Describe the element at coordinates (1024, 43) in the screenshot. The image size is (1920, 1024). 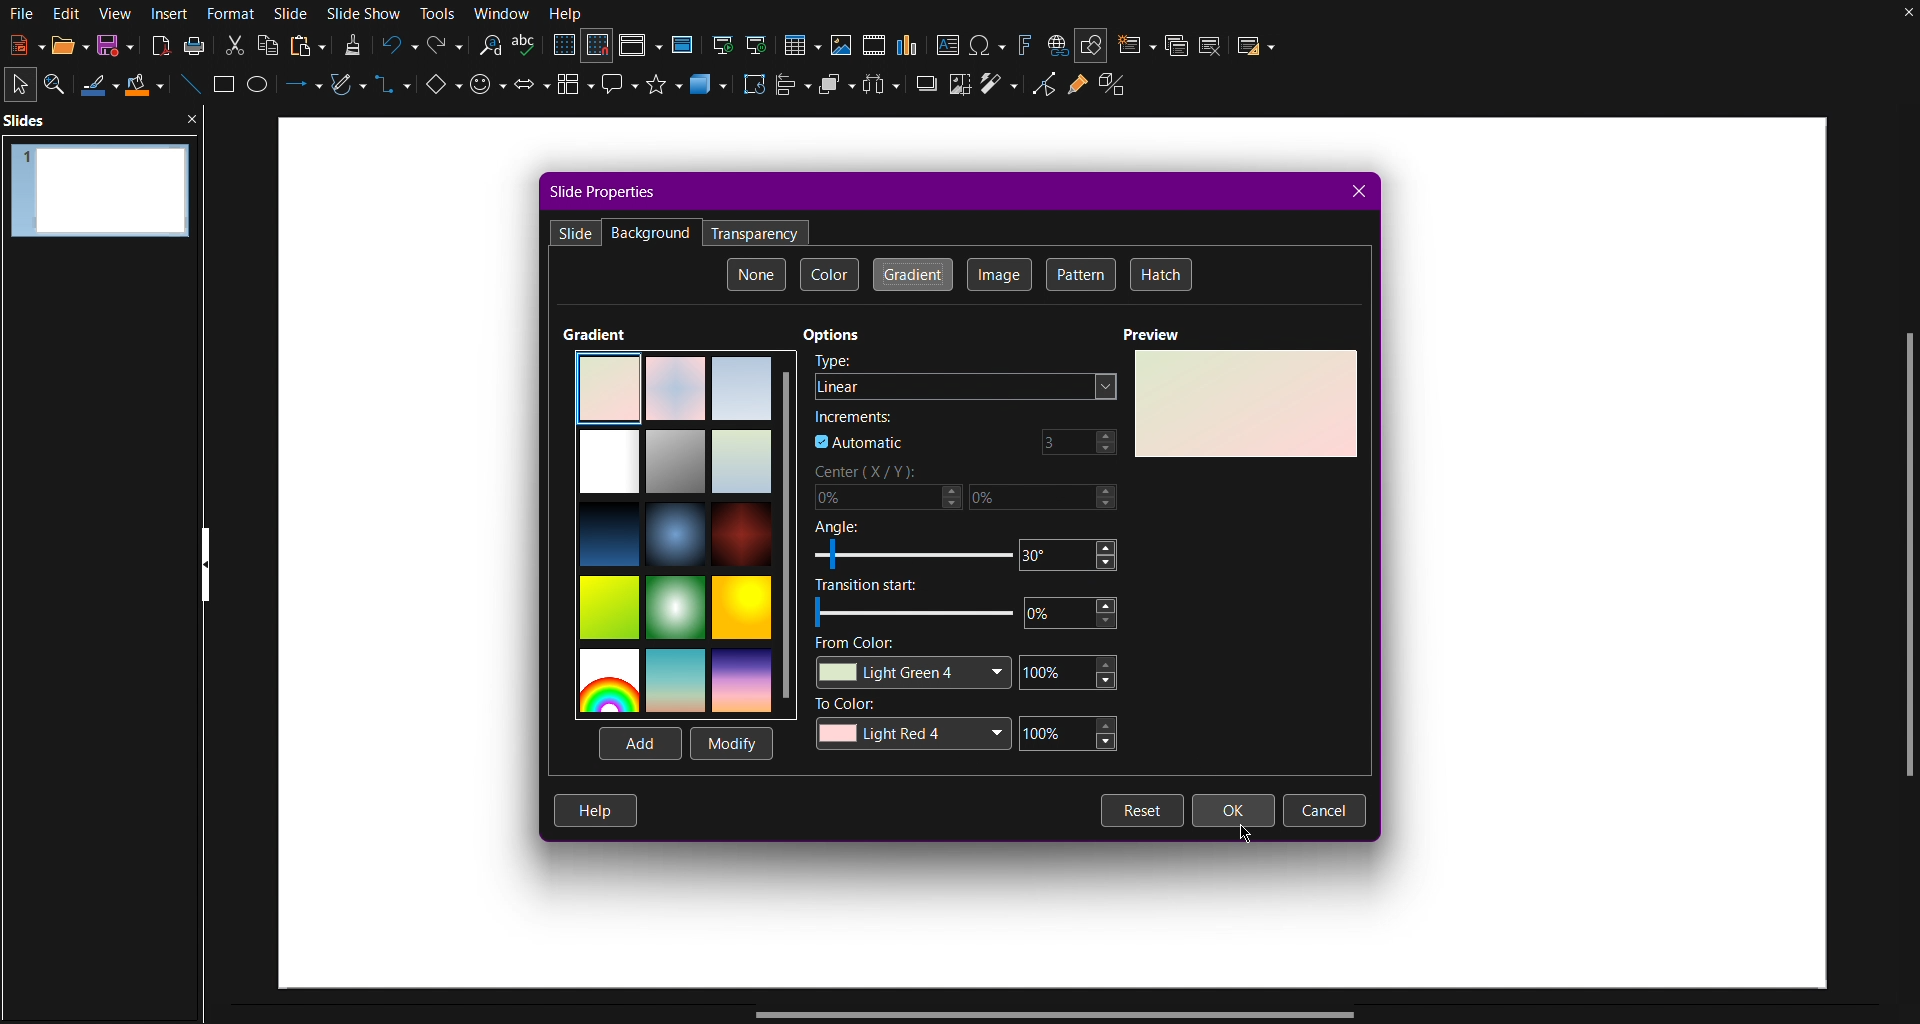
I see `Fontworks` at that location.